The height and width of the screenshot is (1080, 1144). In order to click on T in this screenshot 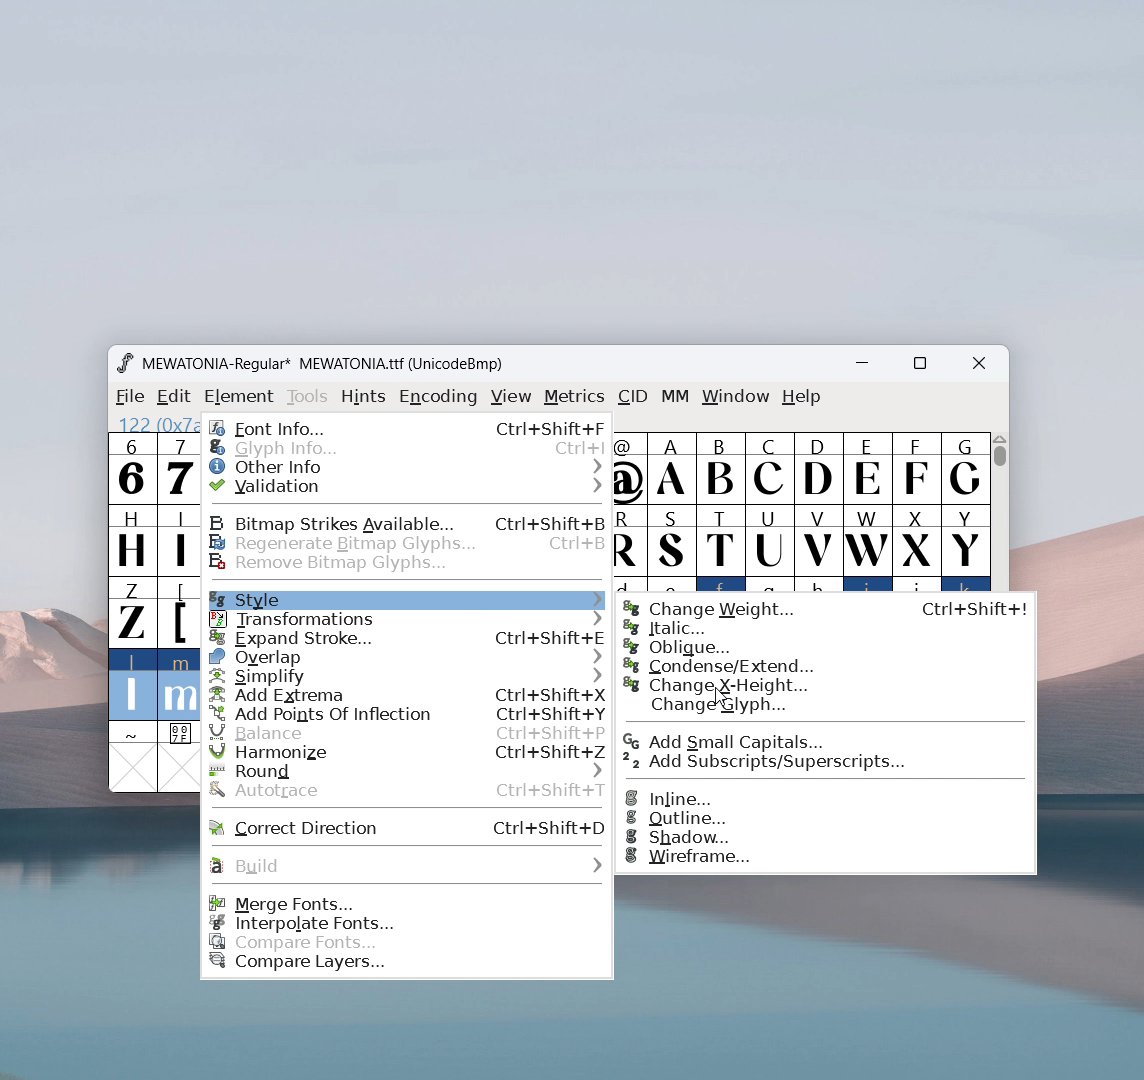, I will do `click(722, 541)`.